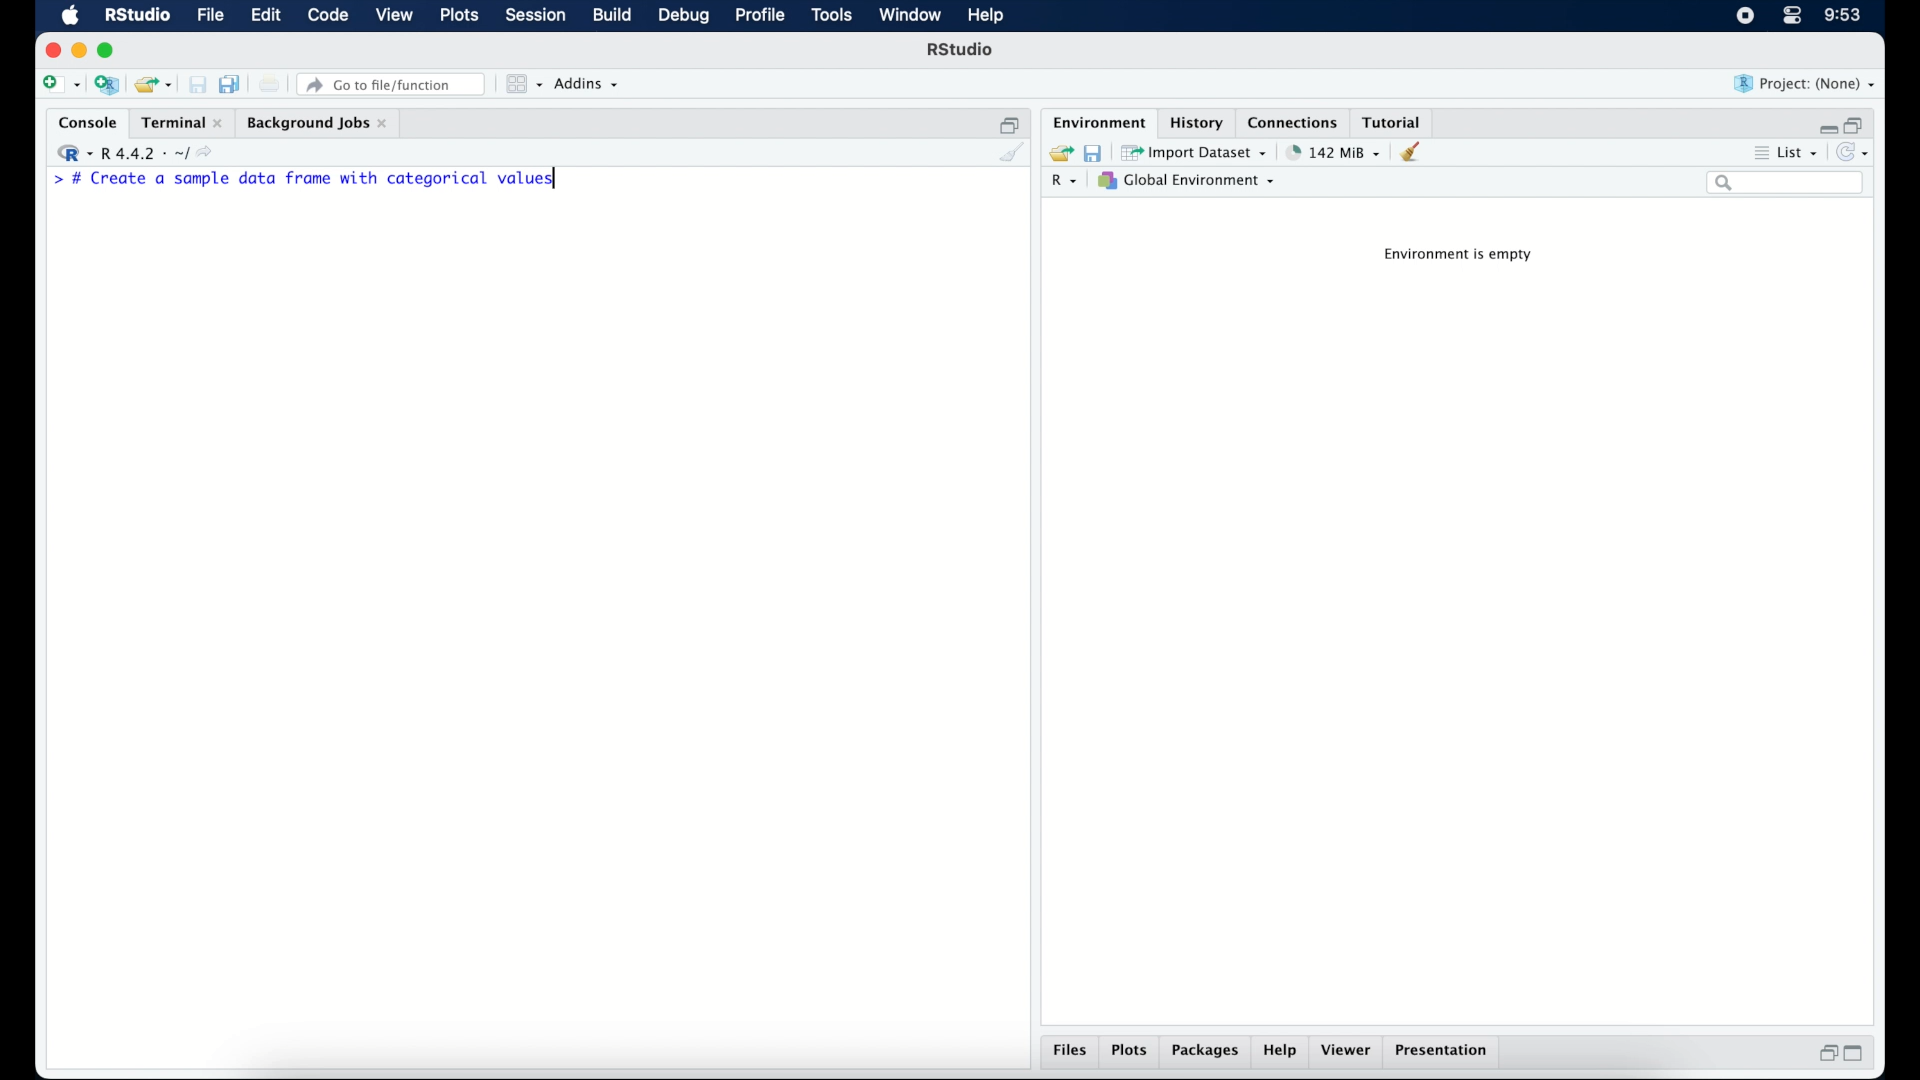 The image size is (1920, 1080). Describe the element at coordinates (395, 83) in the screenshot. I see `Go to file/ function` at that location.